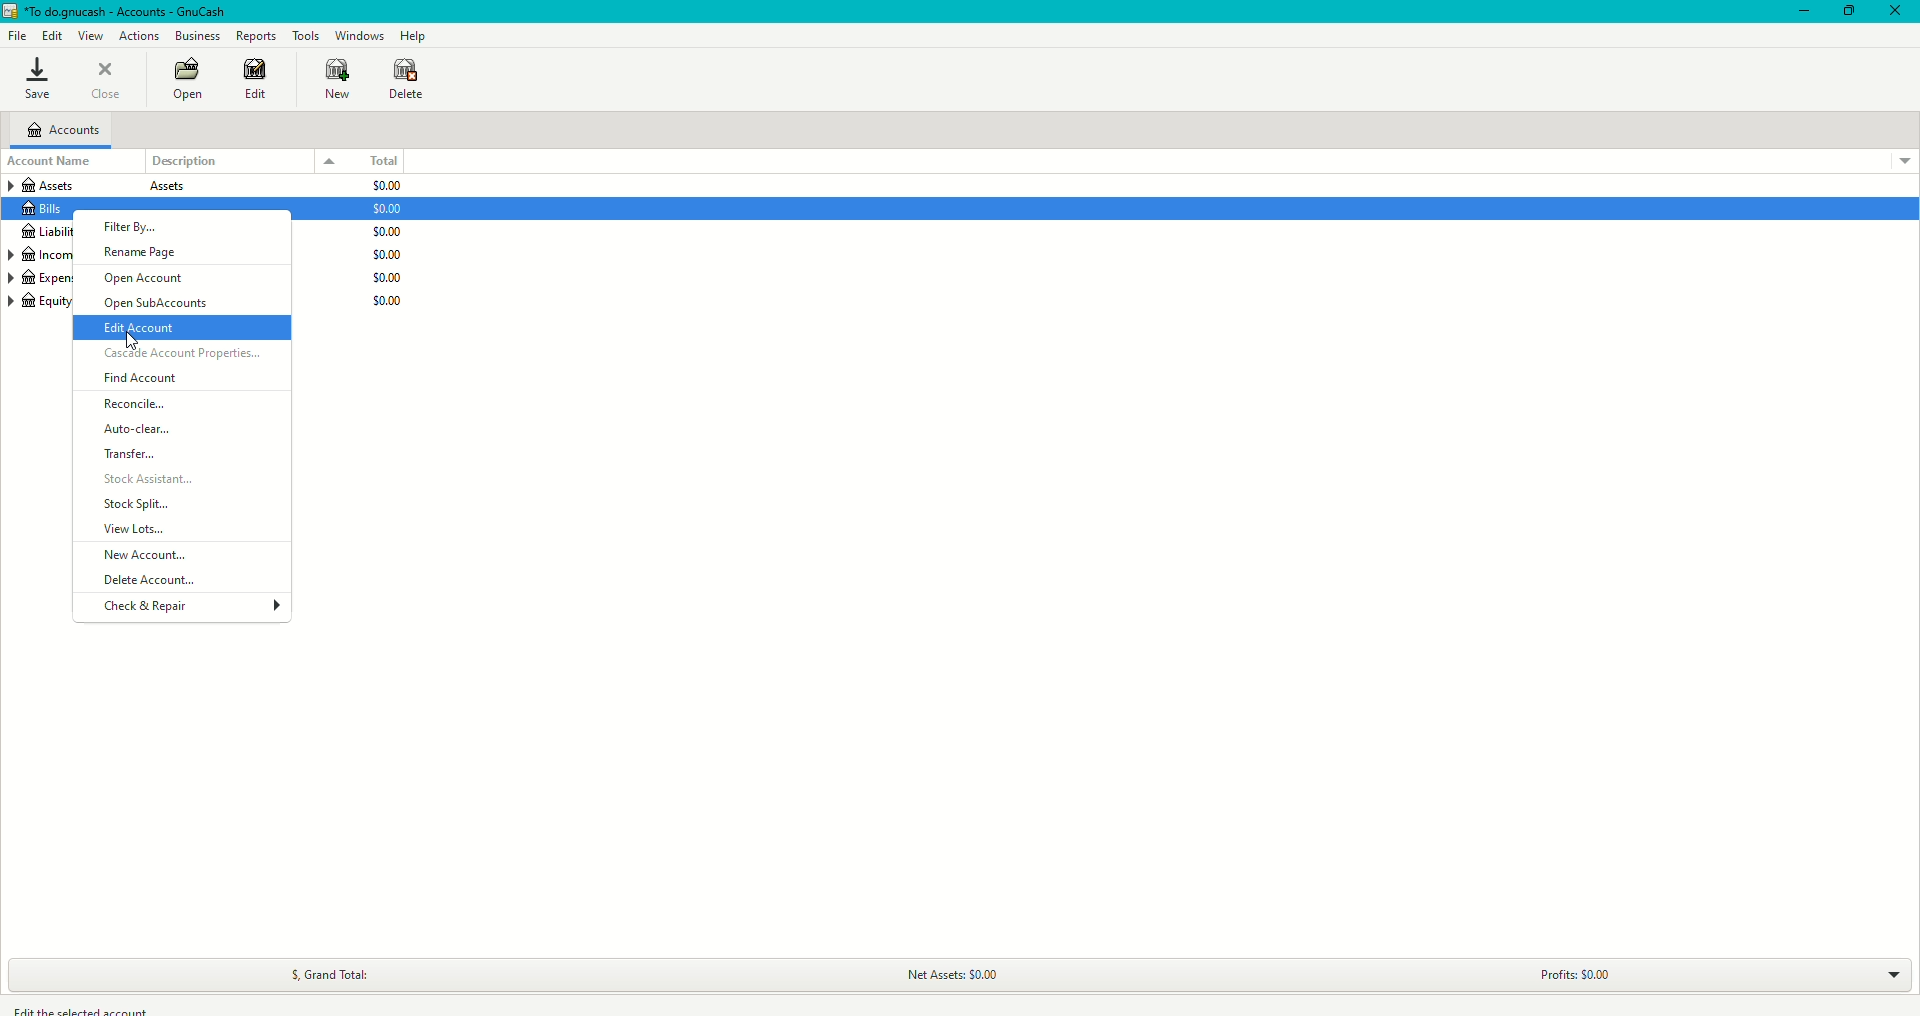  I want to click on Profits, so click(1584, 972).